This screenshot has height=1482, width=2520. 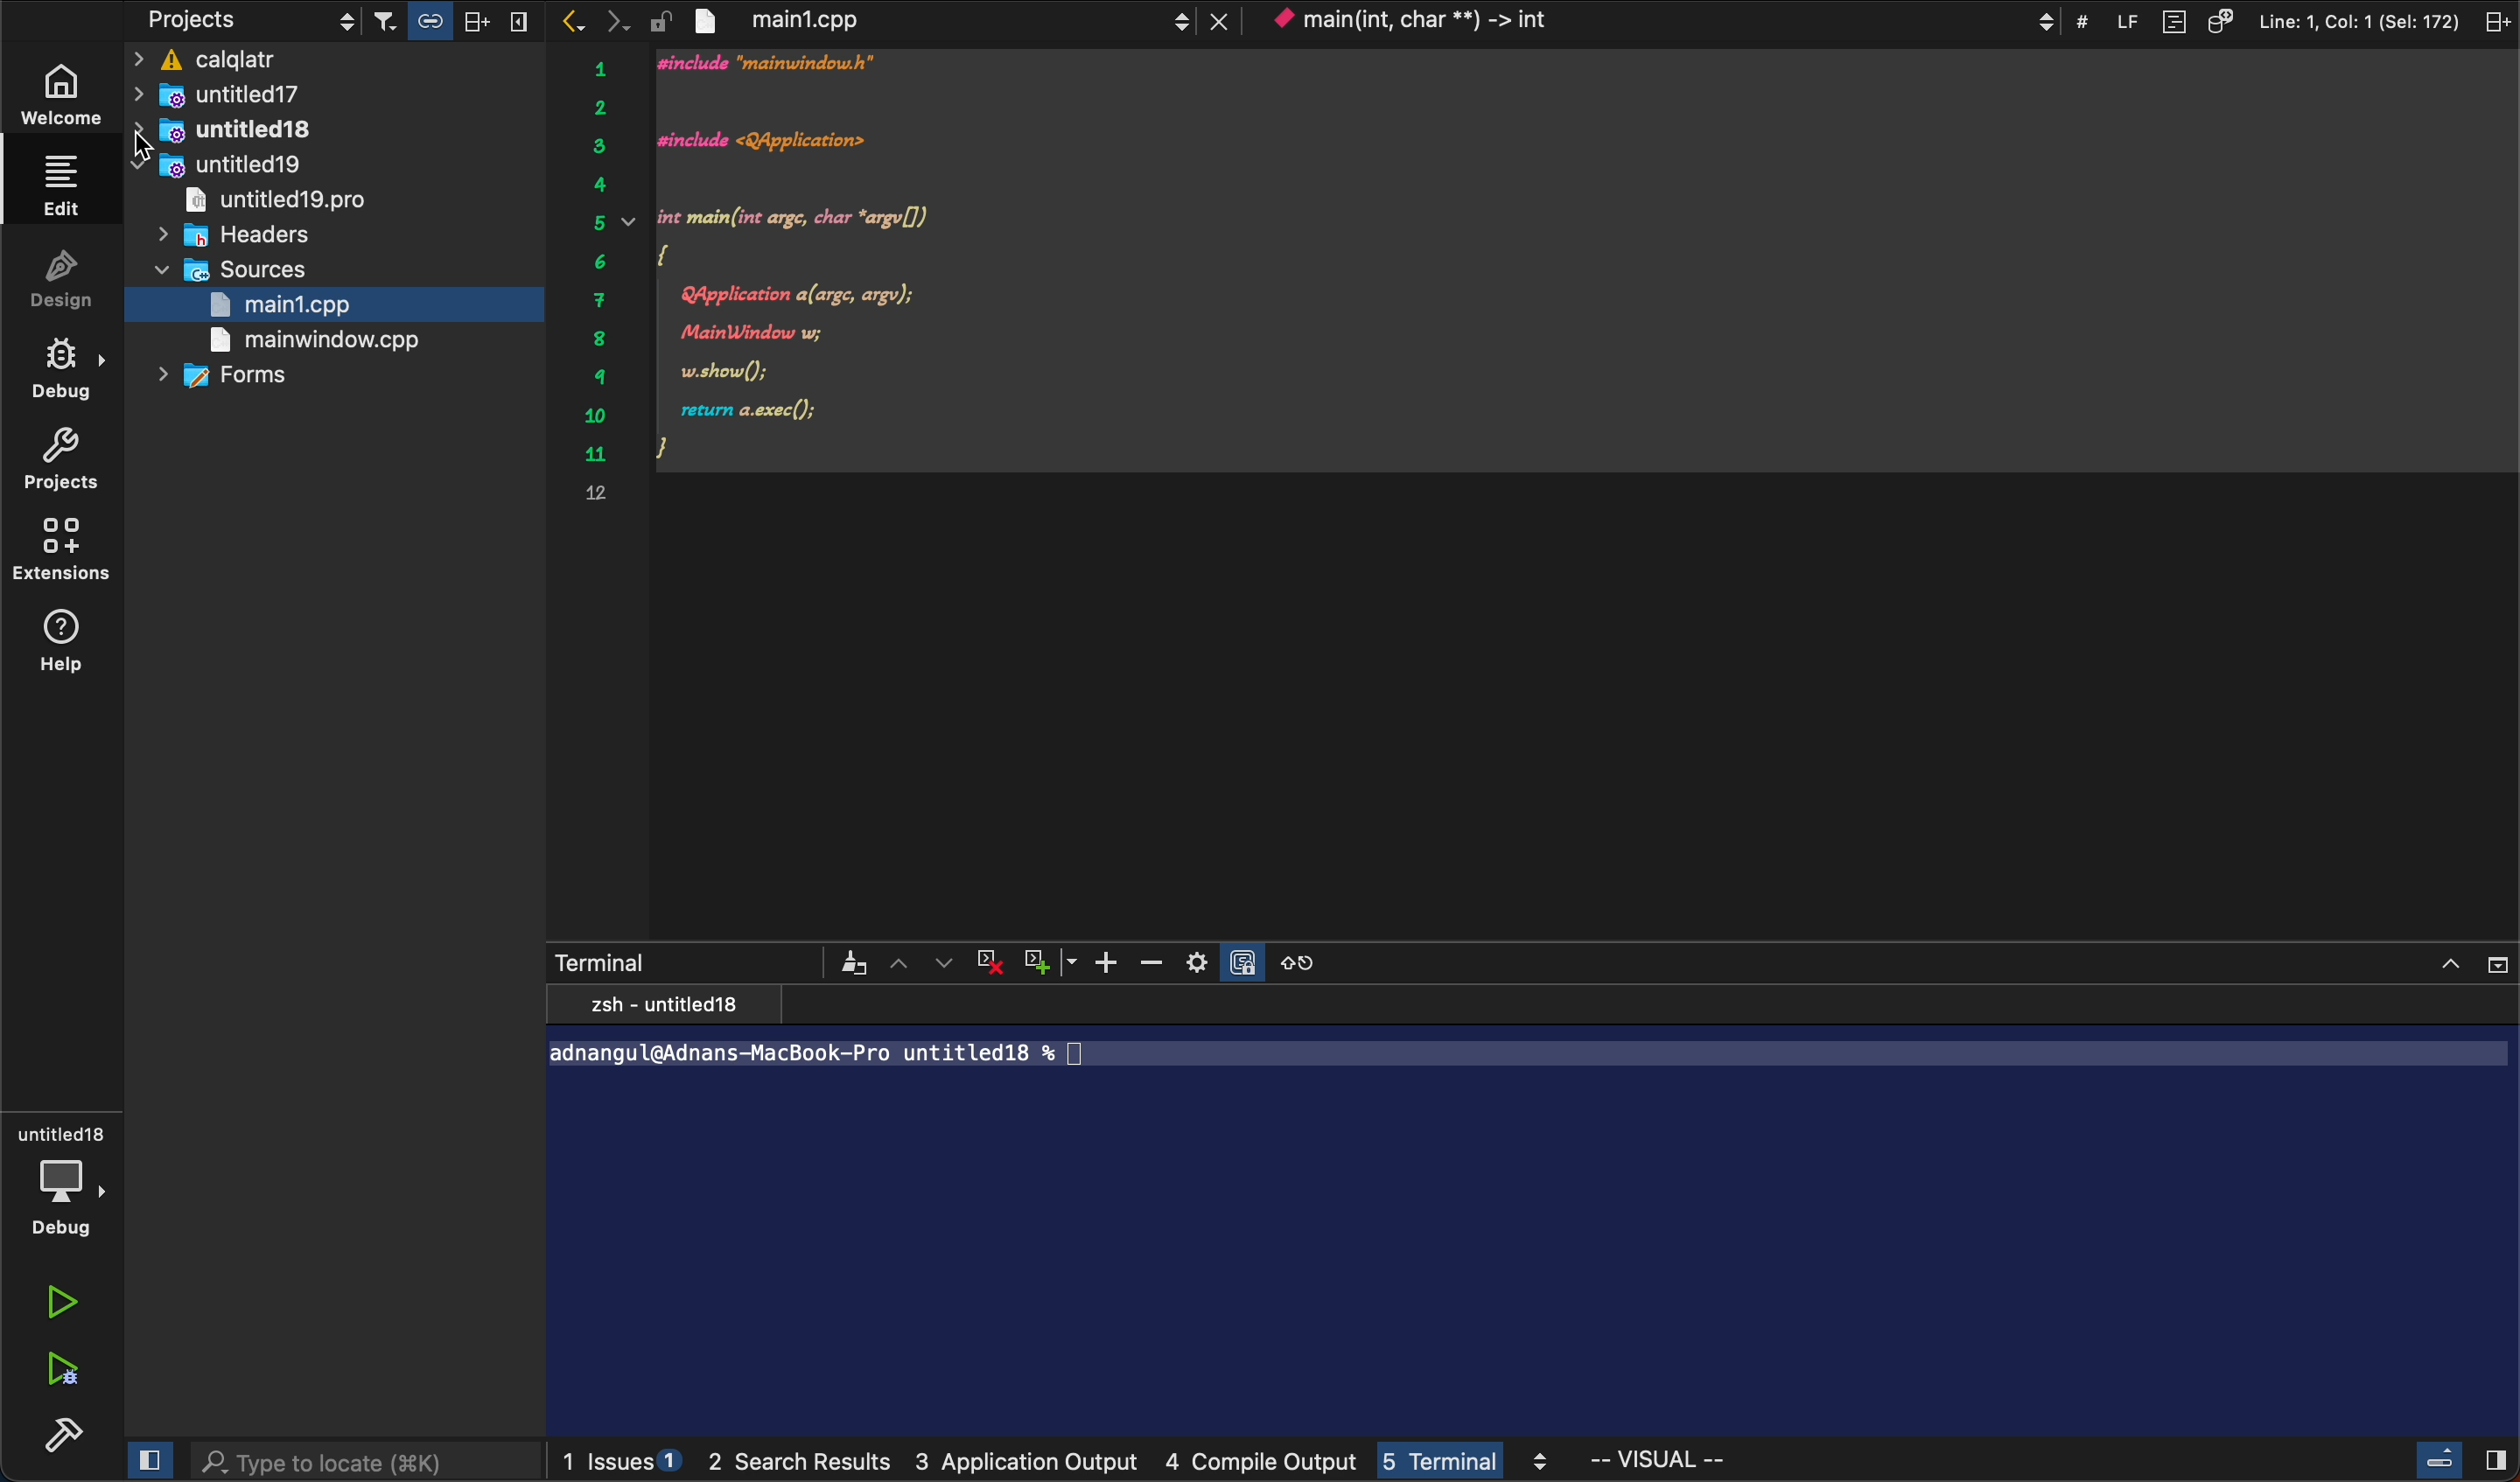 What do you see at coordinates (67, 647) in the screenshot?
I see `help` at bounding box center [67, 647].